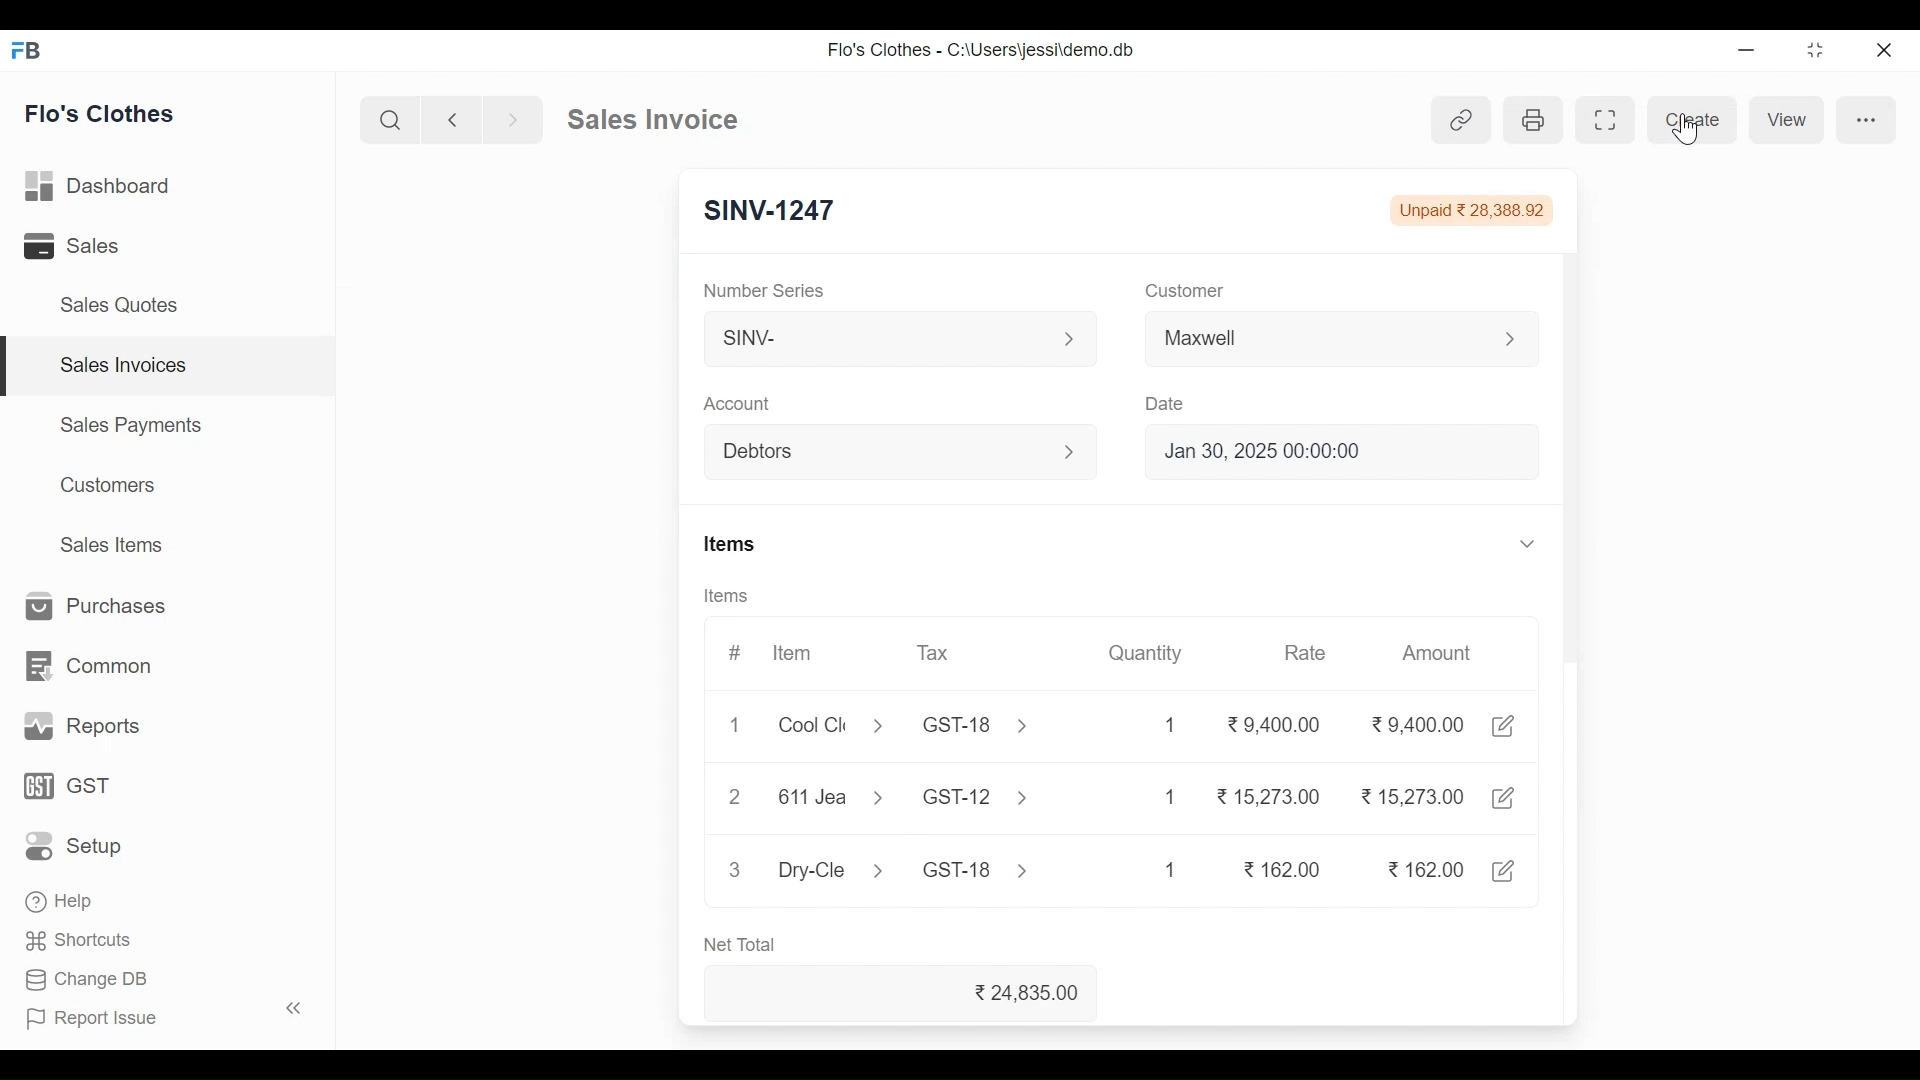 This screenshot has height=1080, width=1920. I want to click on 611Jea > GST-12 >, so click(907, 798).